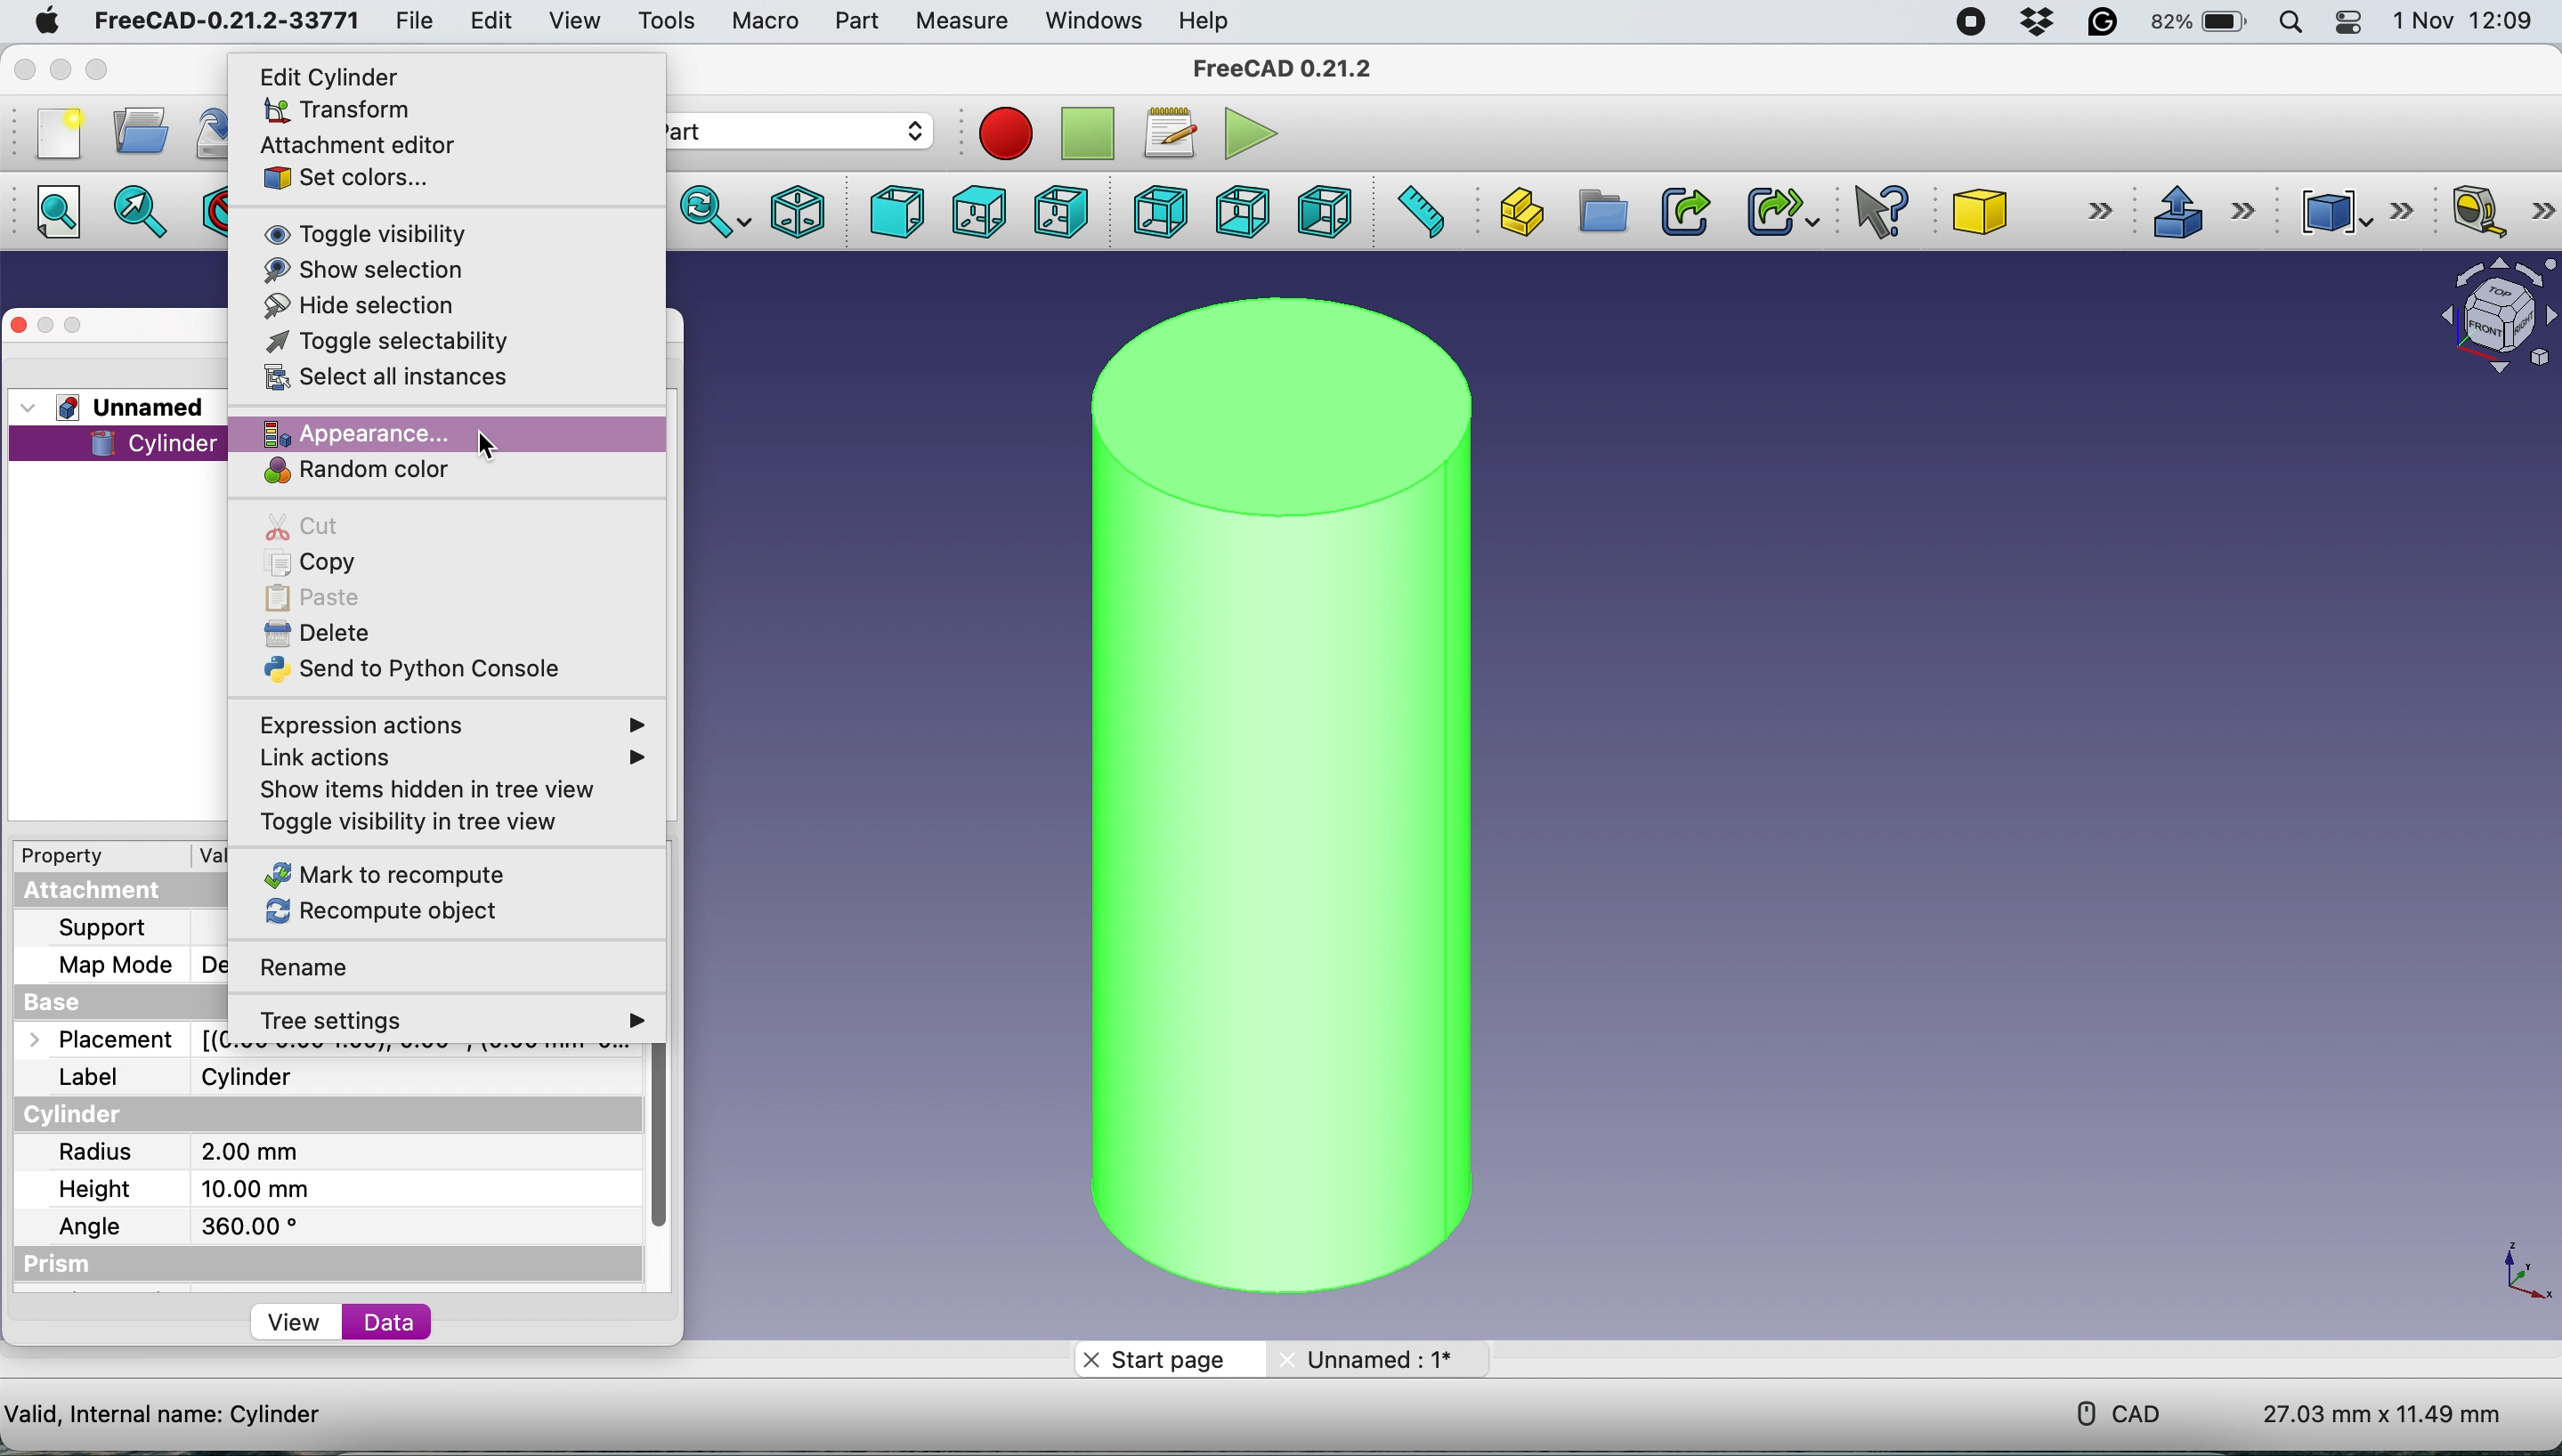 The image size is (2562, 1456). I want to click on create part, so click(1517, 211).